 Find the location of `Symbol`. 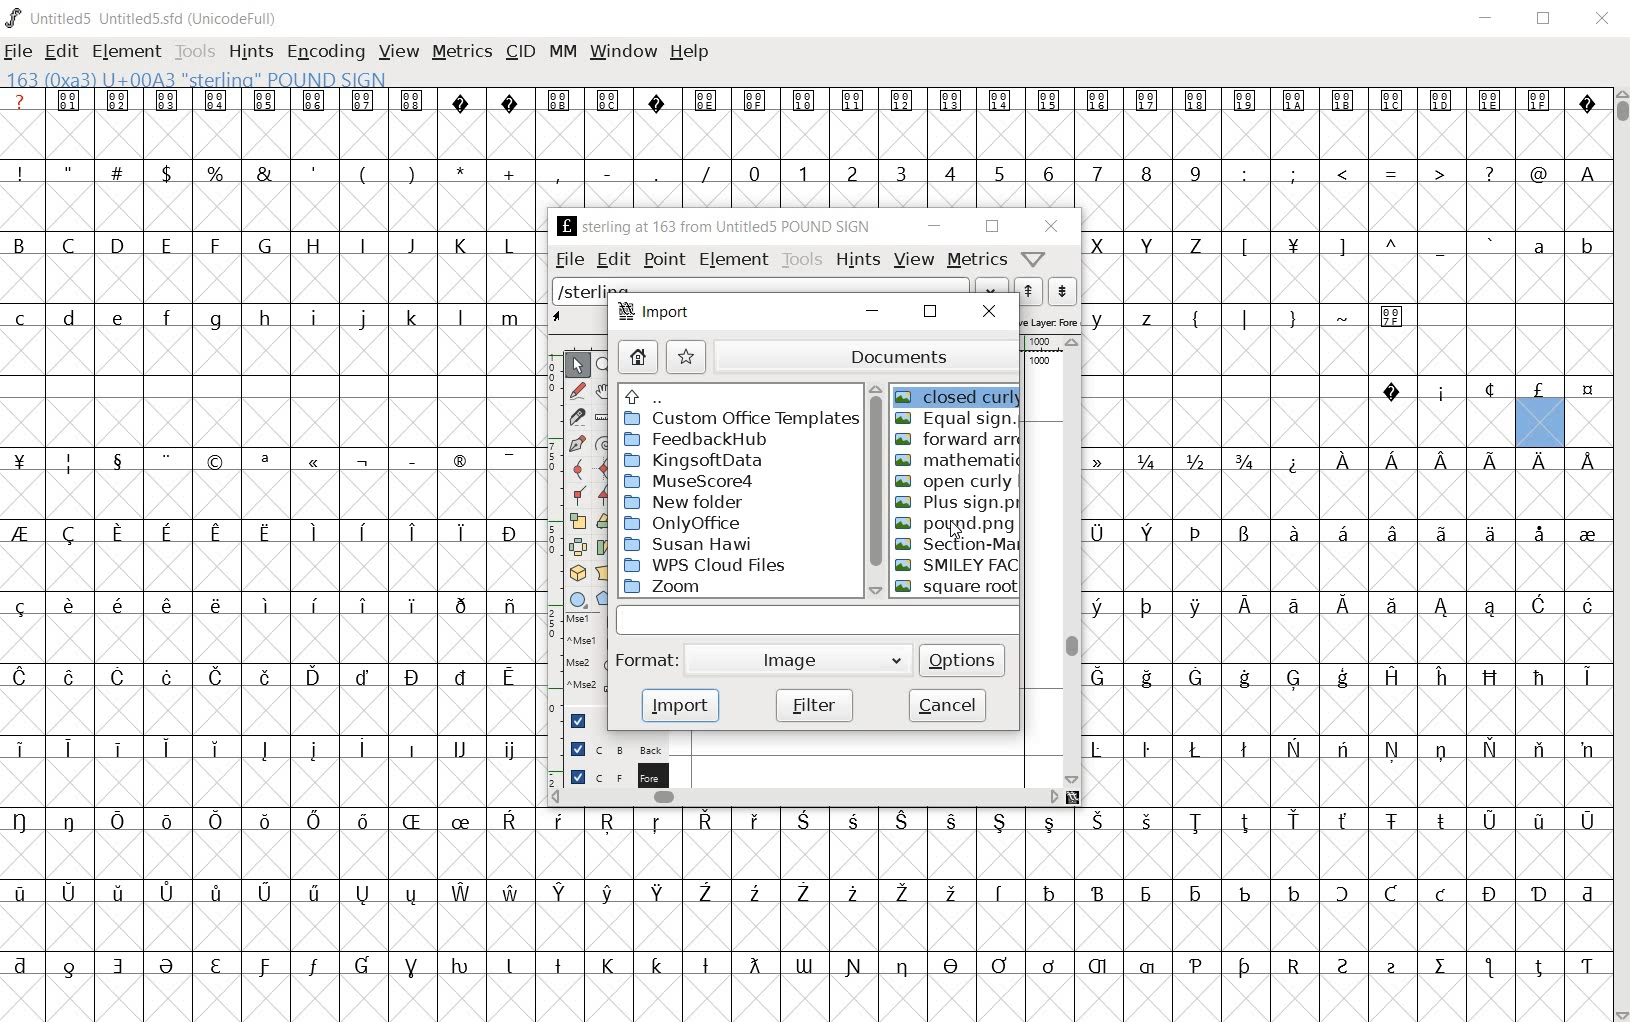

Symbol is located at coordinates (24, 462).